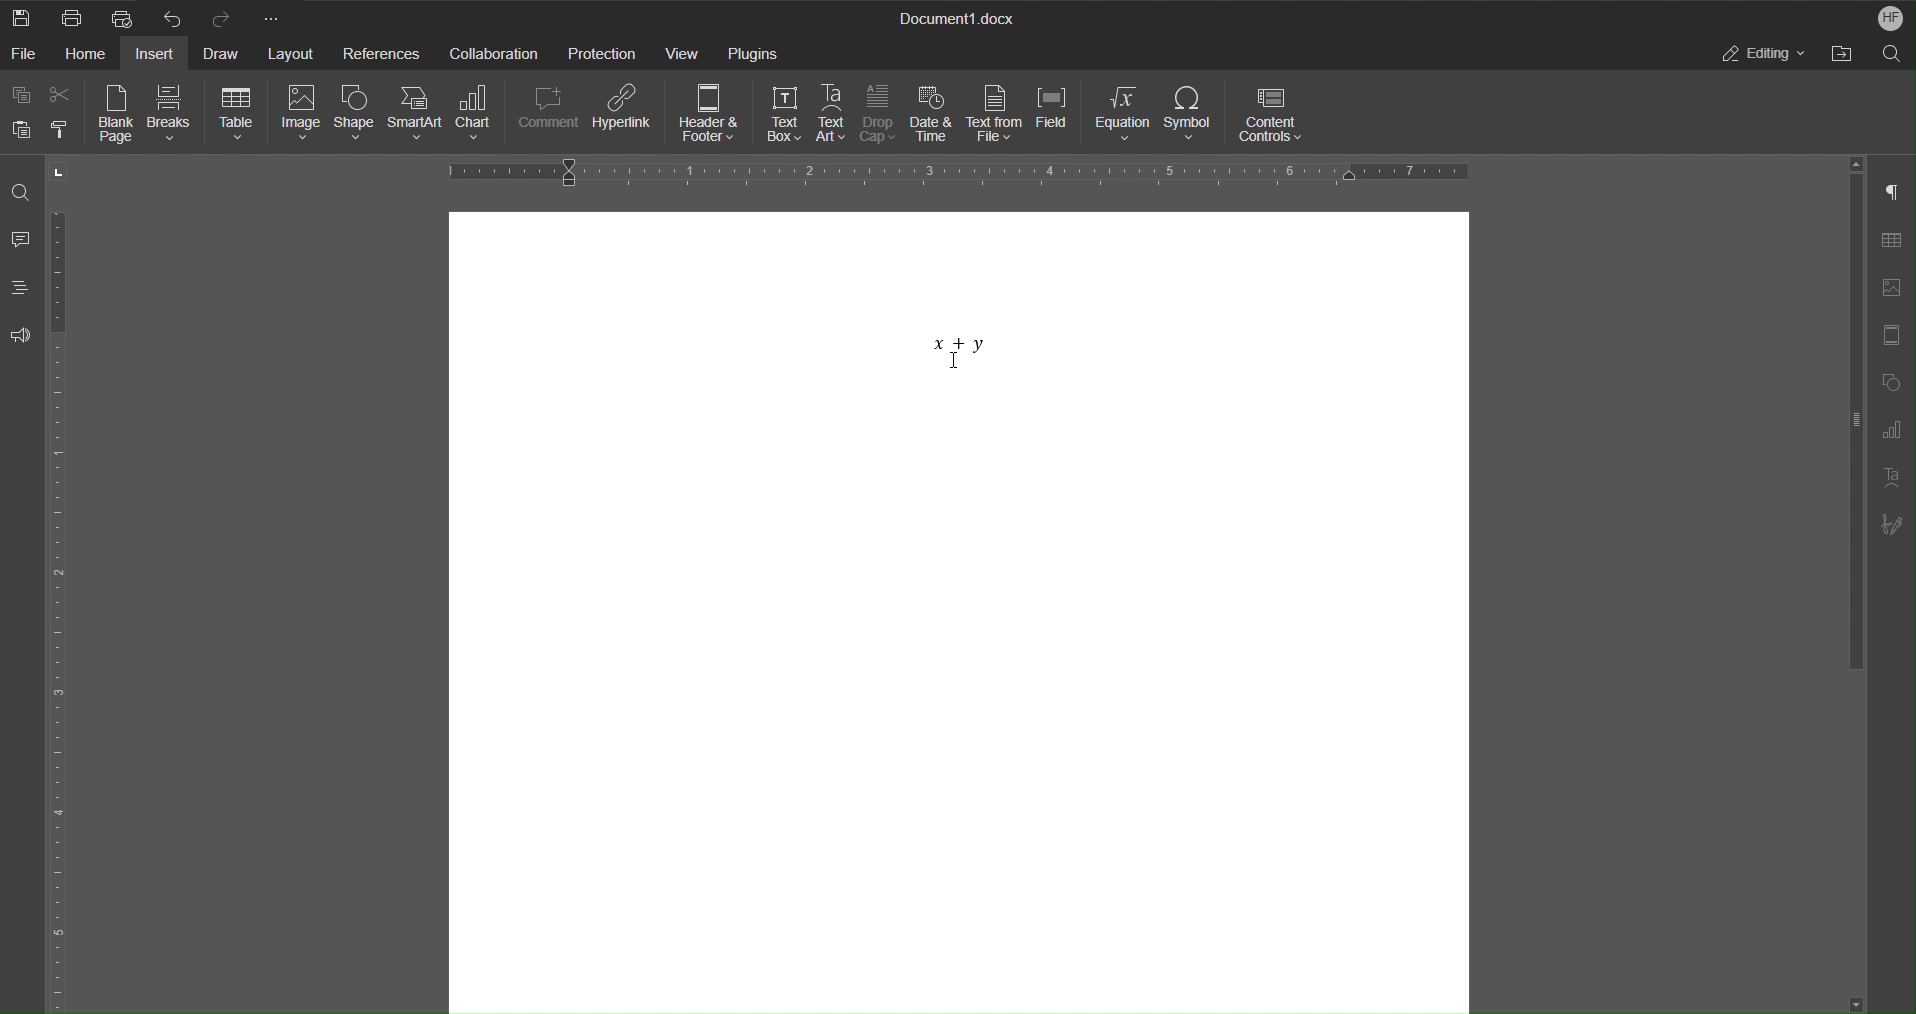 The width and height of the screenshot is (1916, 1014). Describe the element at coordinates (1888, 17) in the screenshot. I see `Account` at that location.